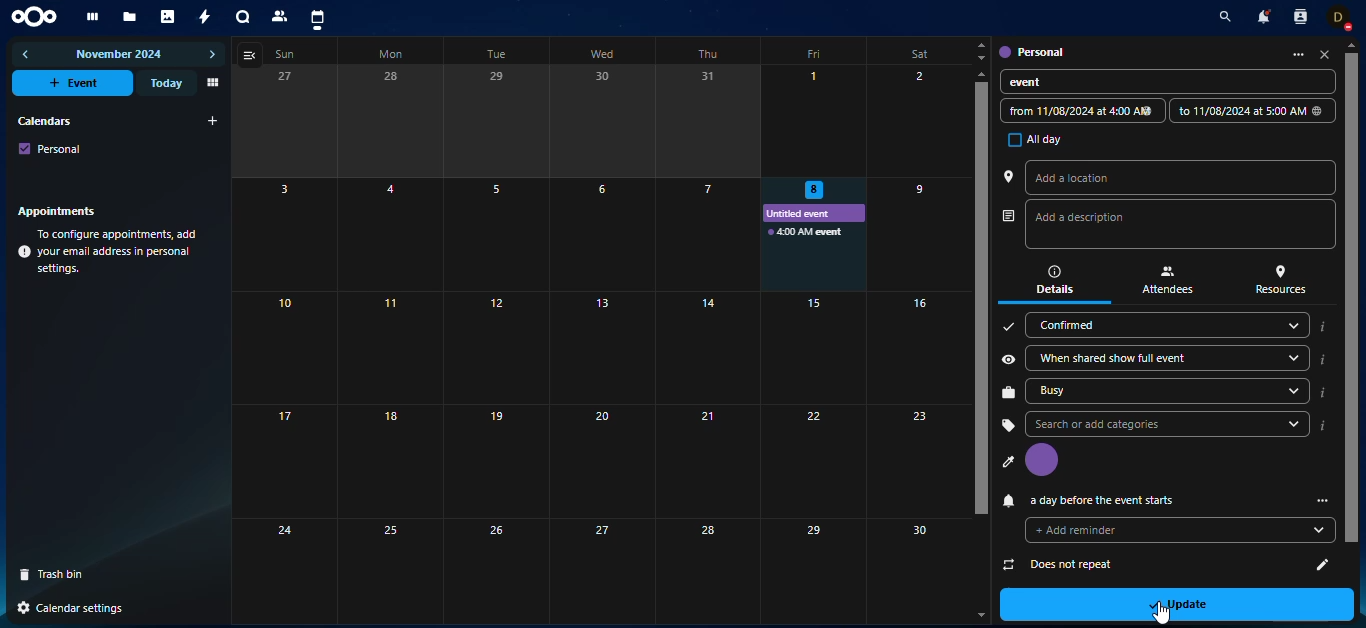 This screenshot has height=628, width=1366. Describe the element at coordinates (1107, 392) in the screenshot. I see `busy` at that location.